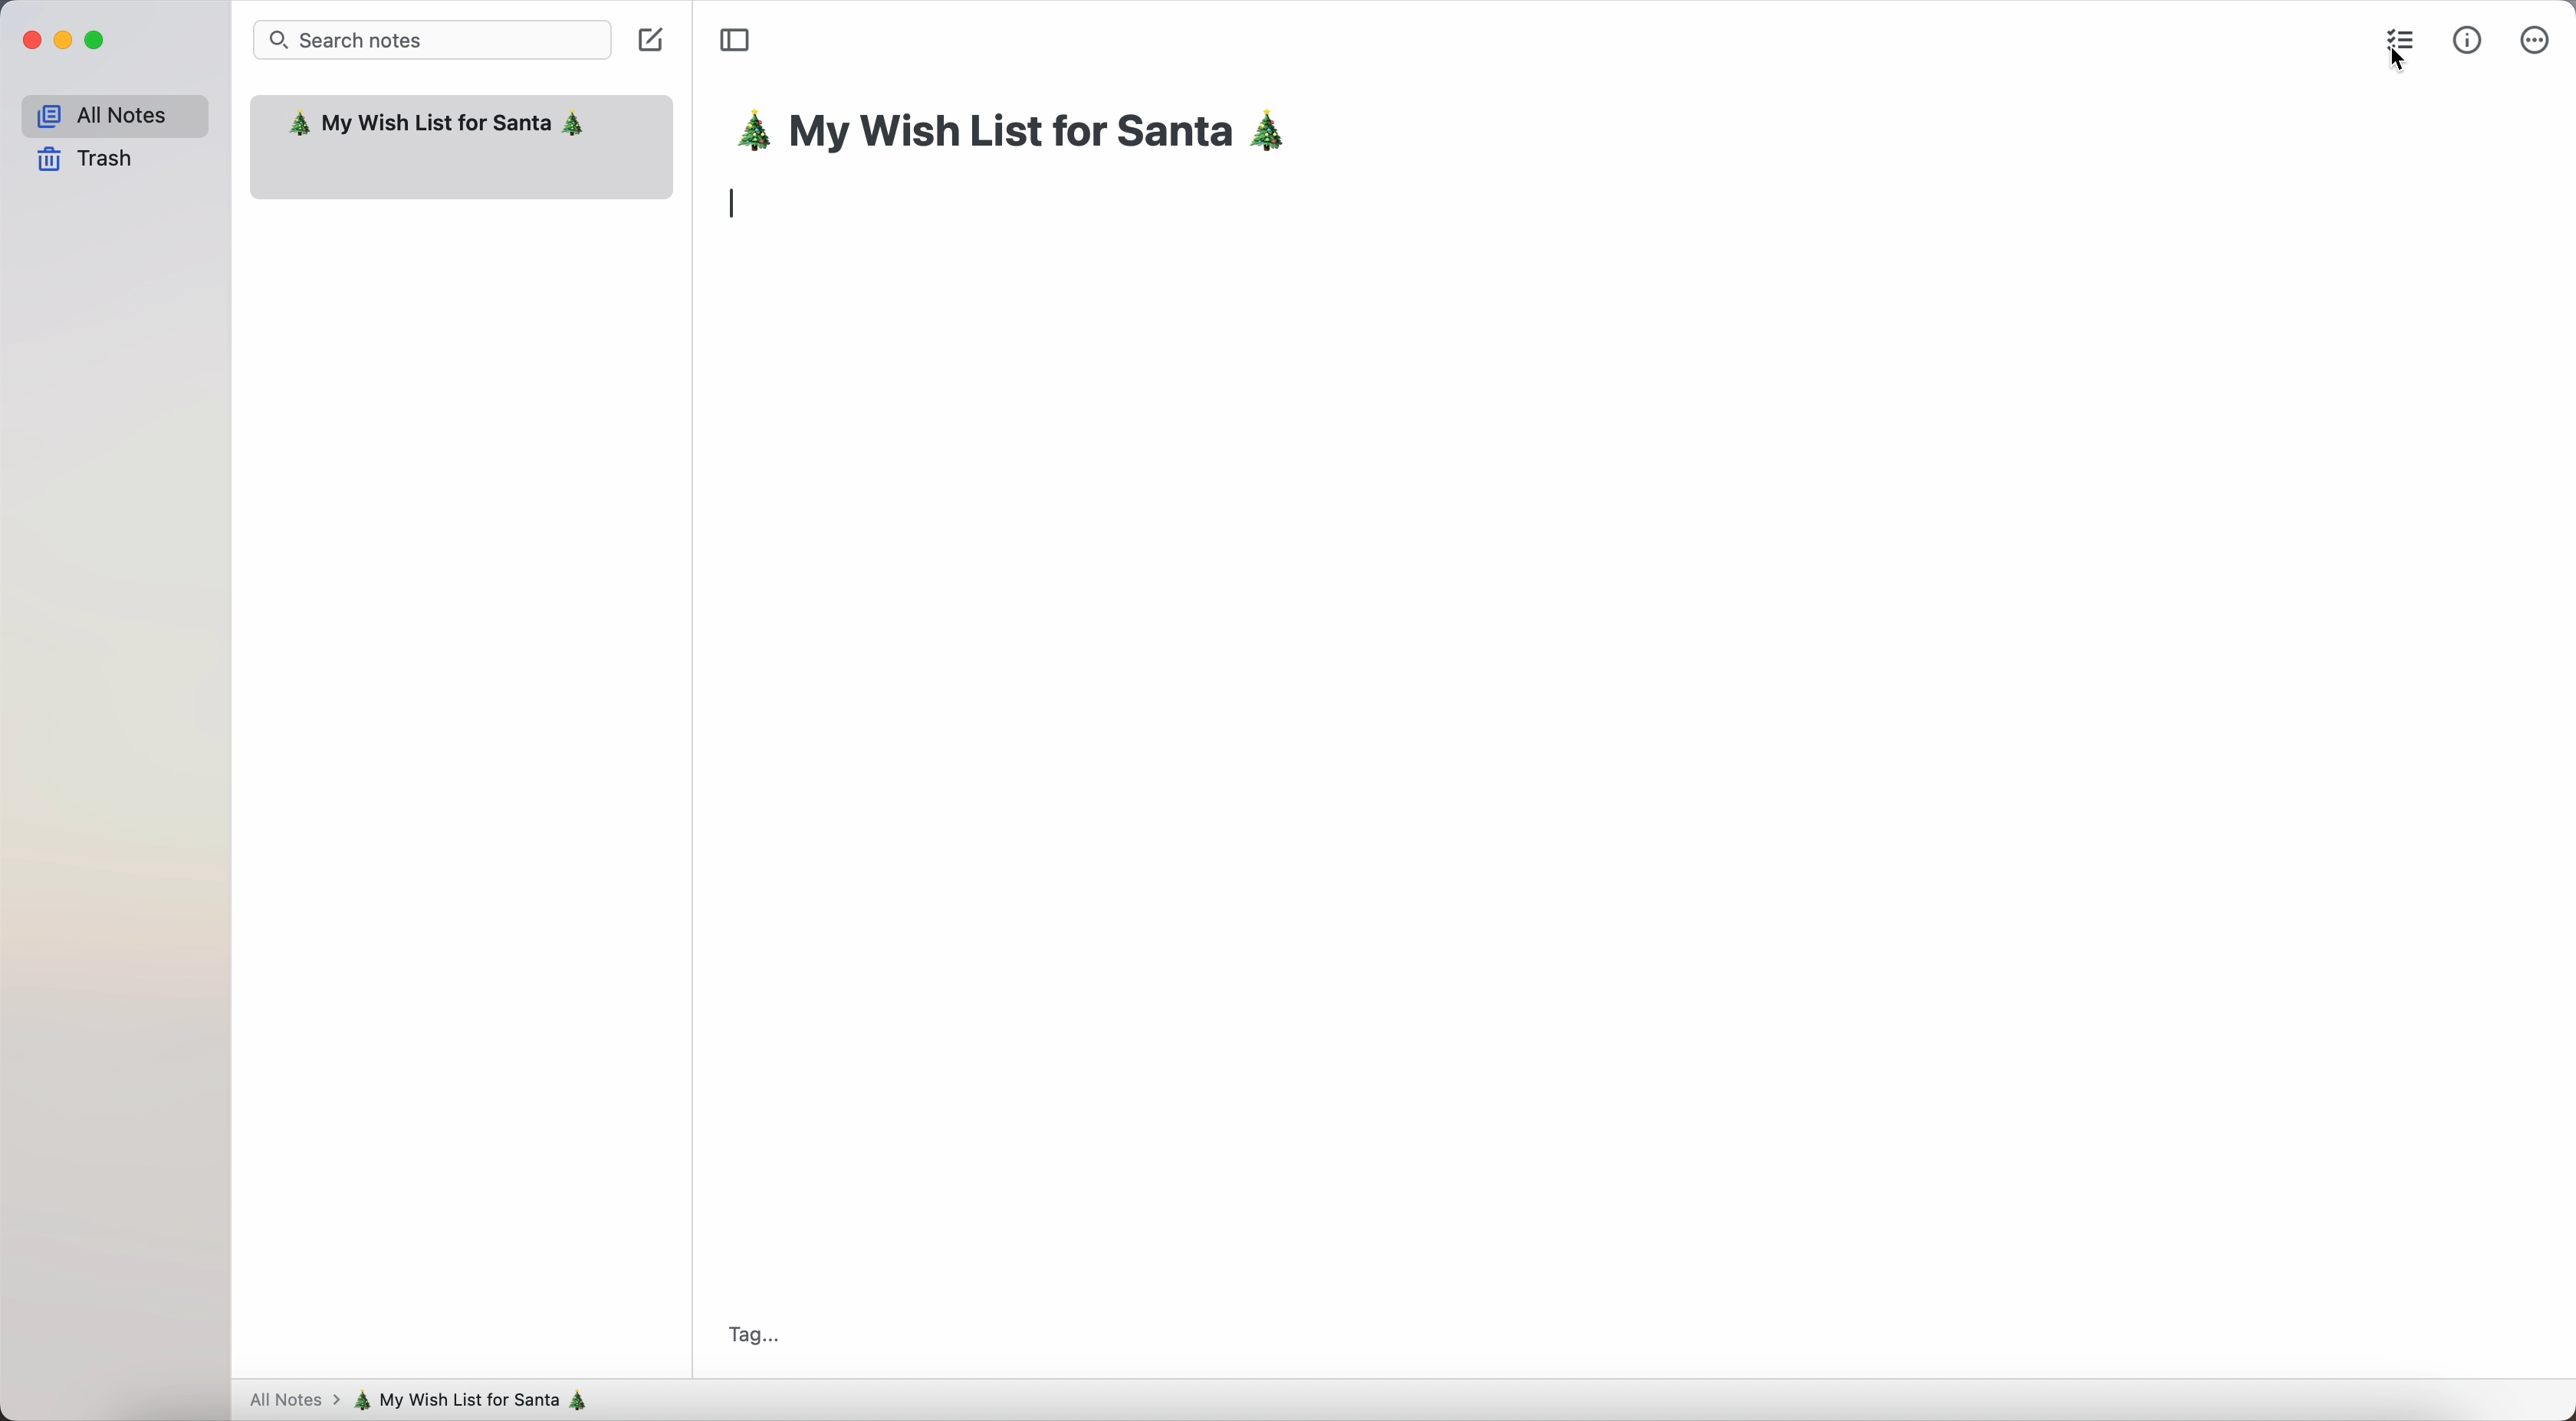 The height and width of the screenshot is (1421, 2576). I want to click on toggle sidebar, so click(734, 41).